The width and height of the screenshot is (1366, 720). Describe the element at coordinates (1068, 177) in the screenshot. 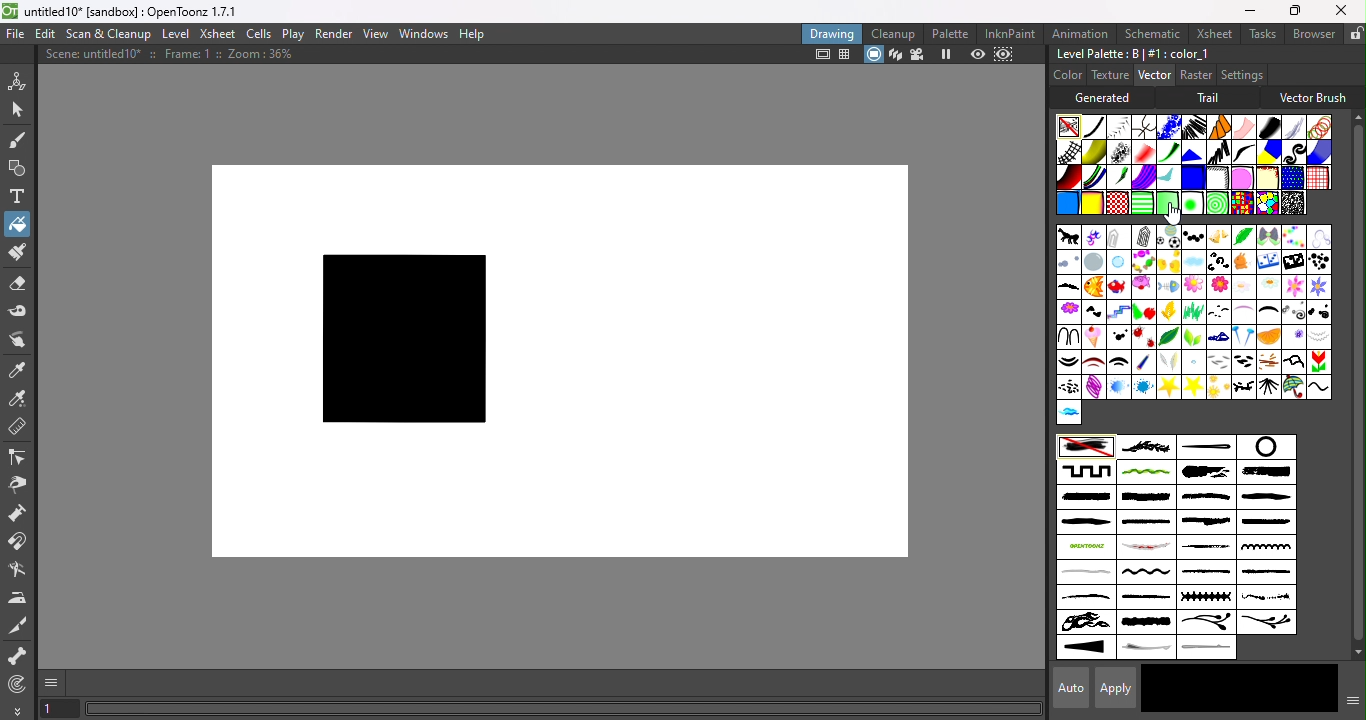

I see `Shade` at that location.